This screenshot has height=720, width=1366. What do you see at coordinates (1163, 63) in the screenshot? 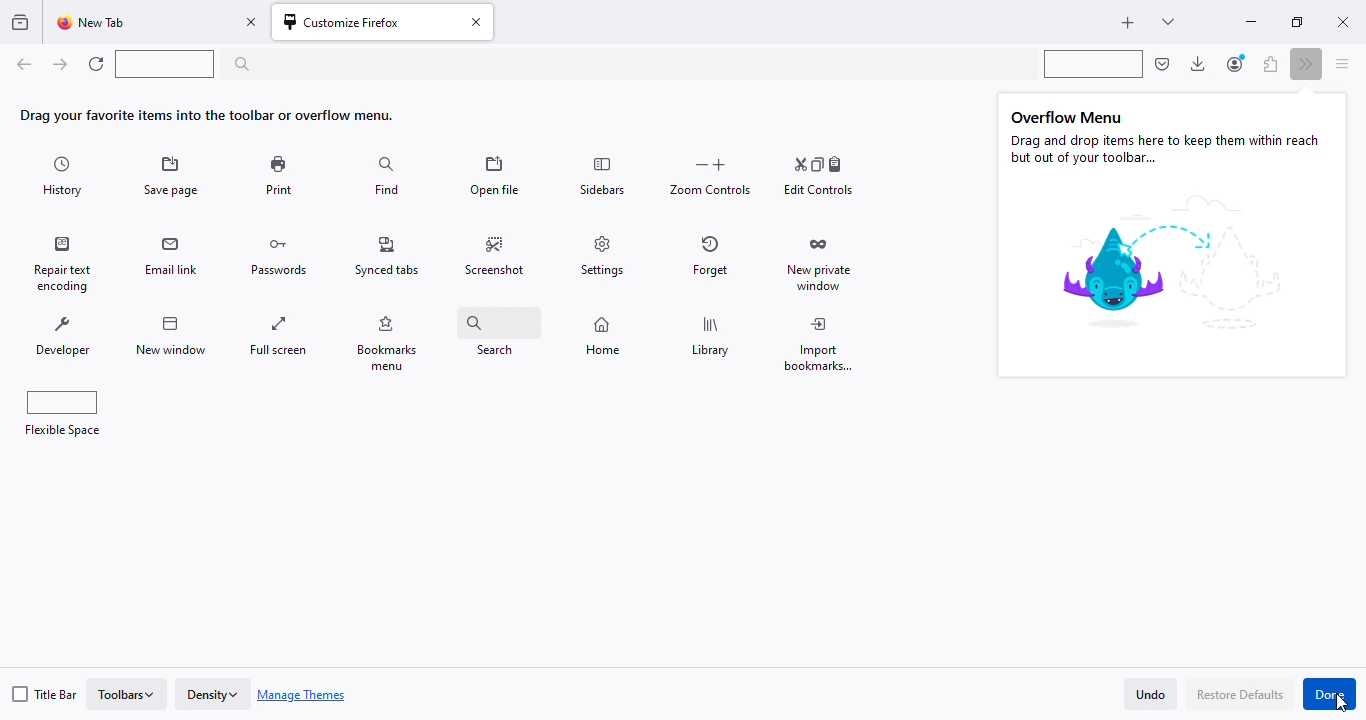
I see `save to pocket` at bounding box center [1163, 63].